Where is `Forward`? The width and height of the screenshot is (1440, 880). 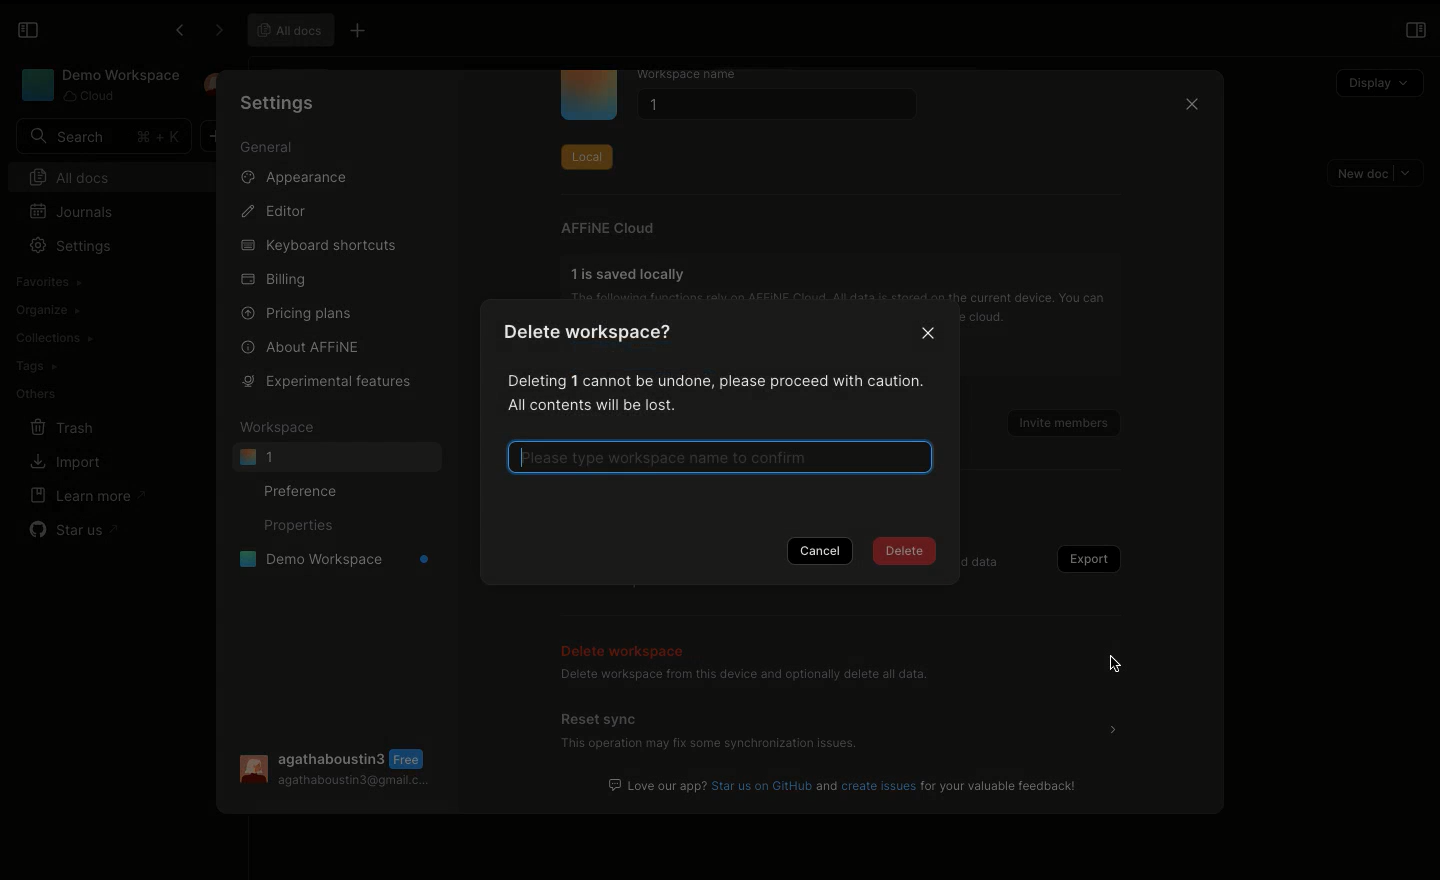
Forward is located at coordinates (215, 31).